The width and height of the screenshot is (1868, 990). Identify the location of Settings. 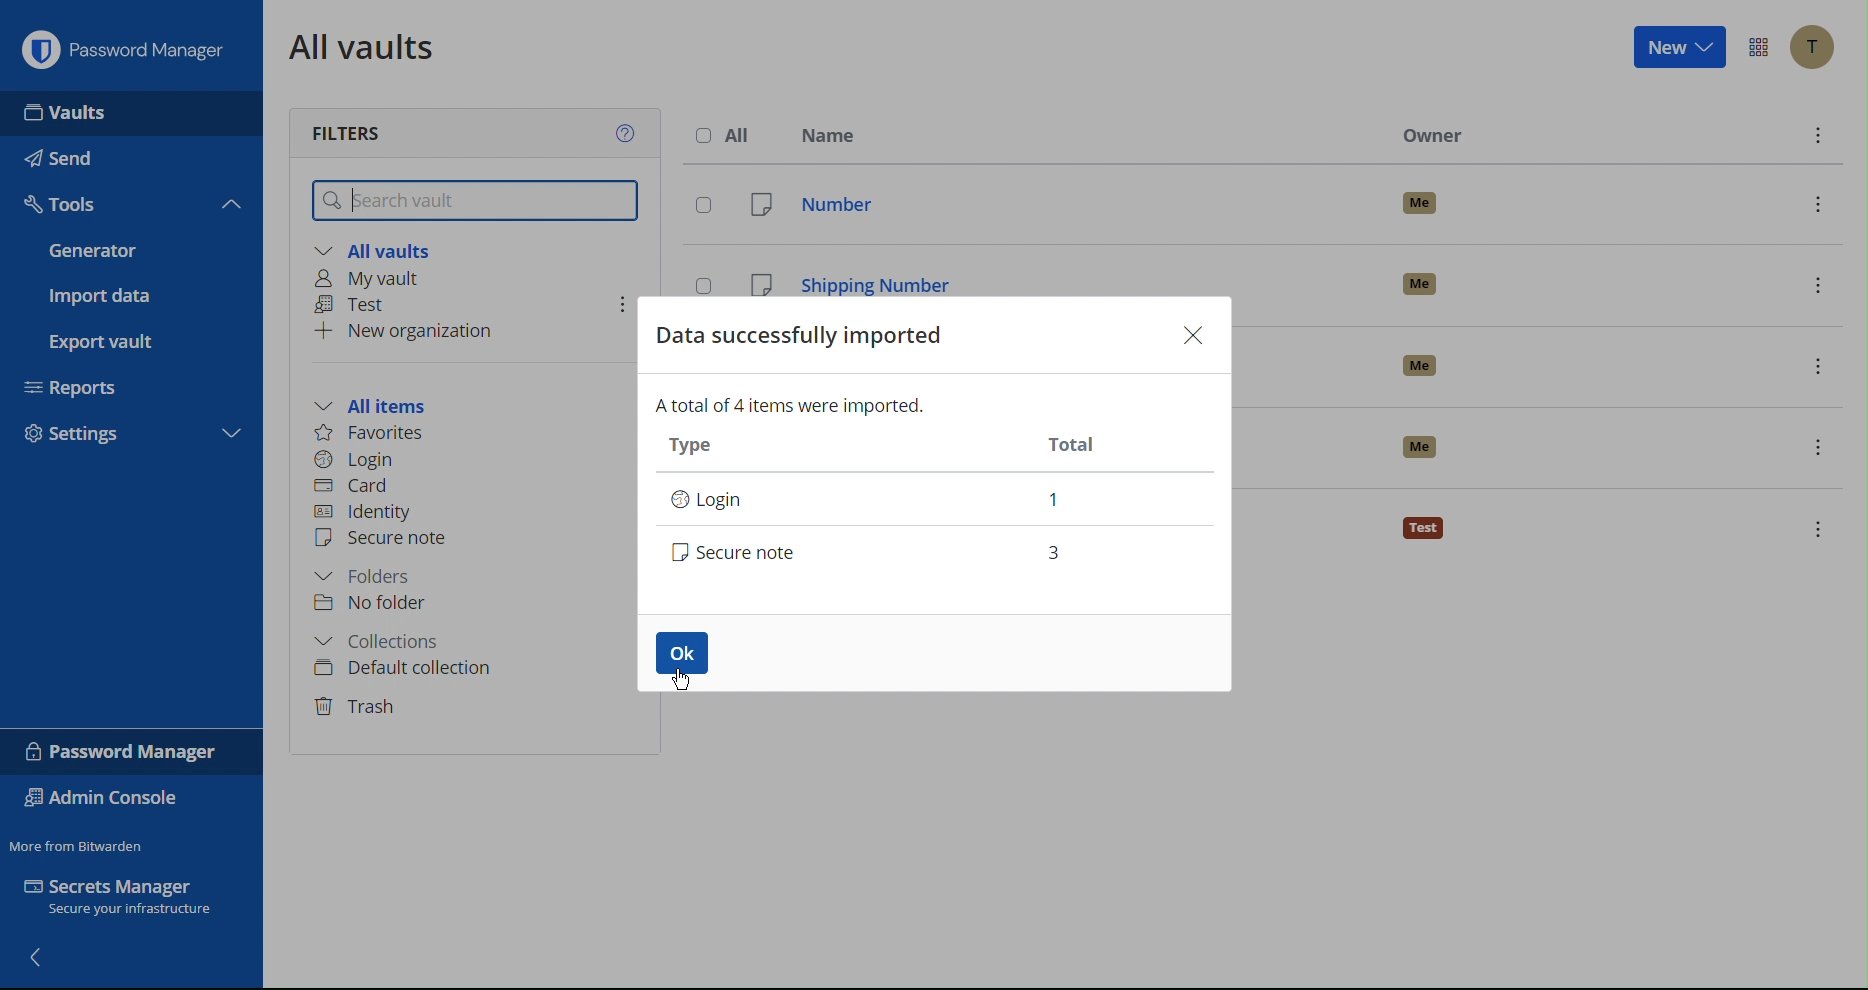
(107, 438).